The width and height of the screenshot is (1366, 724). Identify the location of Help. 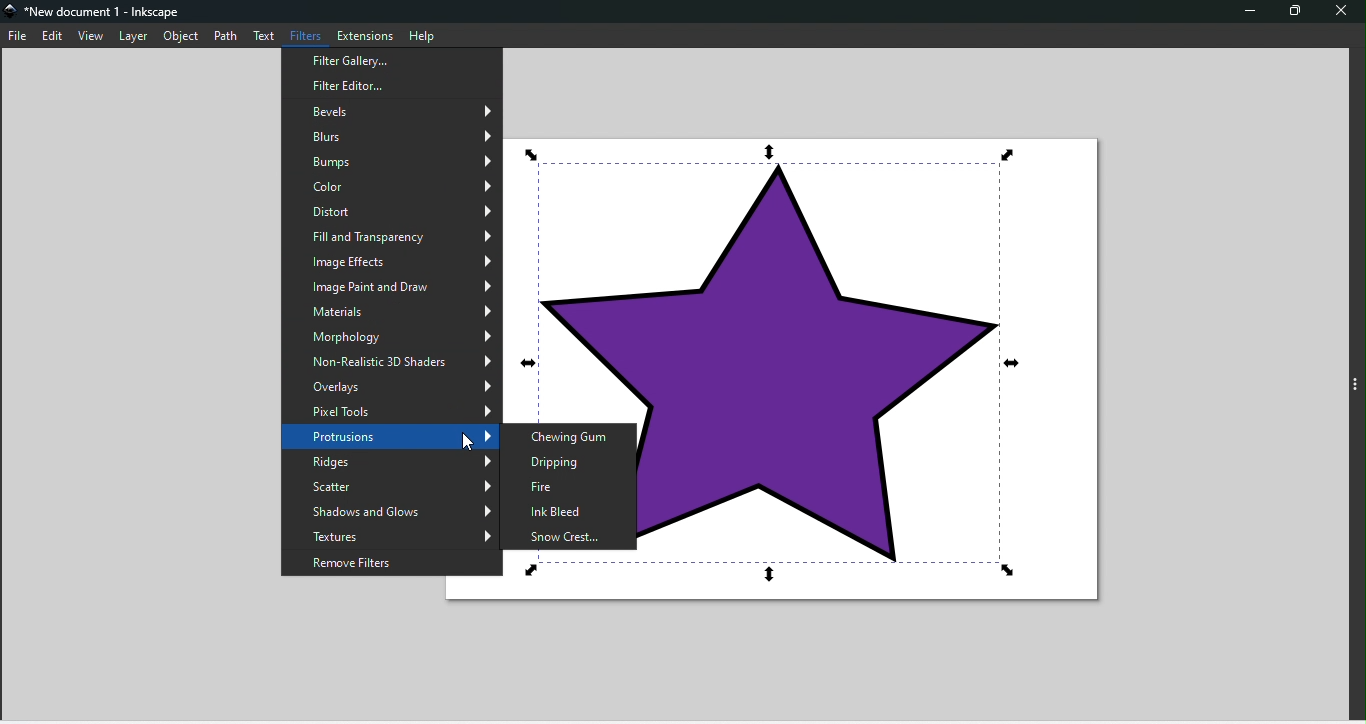
(424, 34).